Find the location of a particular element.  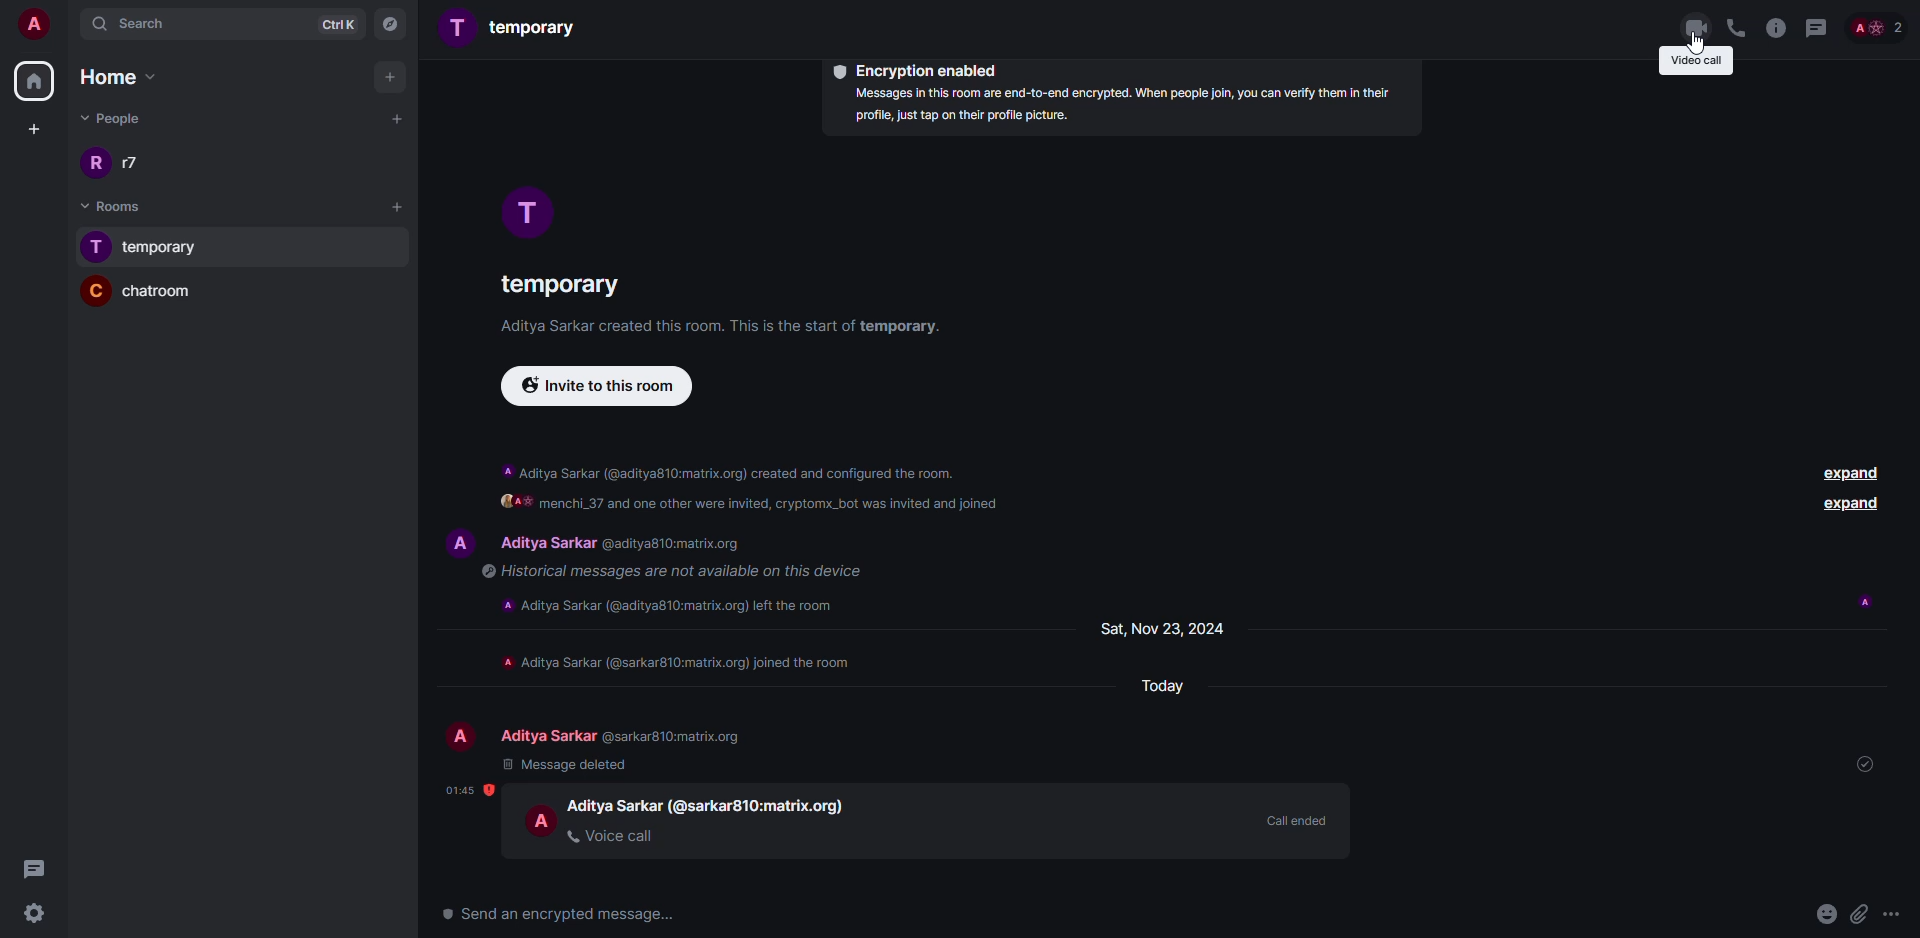

account is located at coordinates (36, 27).